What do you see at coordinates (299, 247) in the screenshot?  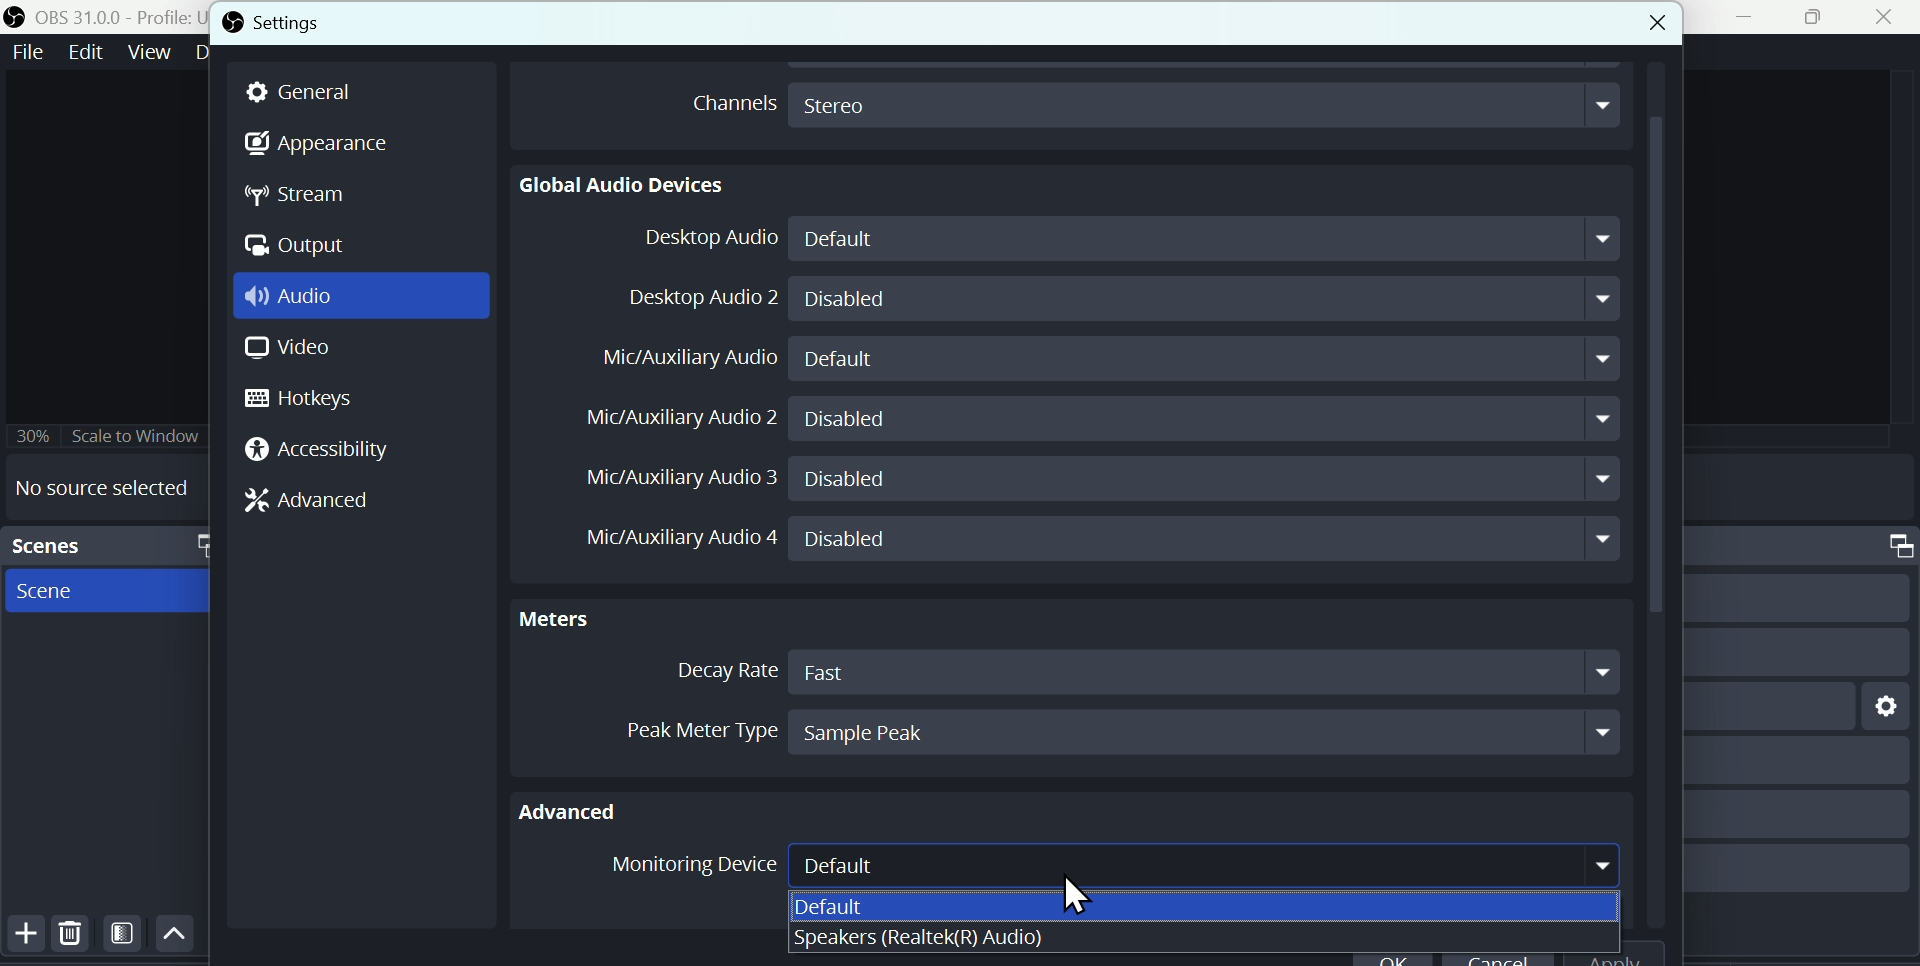 I see `Output` at bounding box center [299, 247].